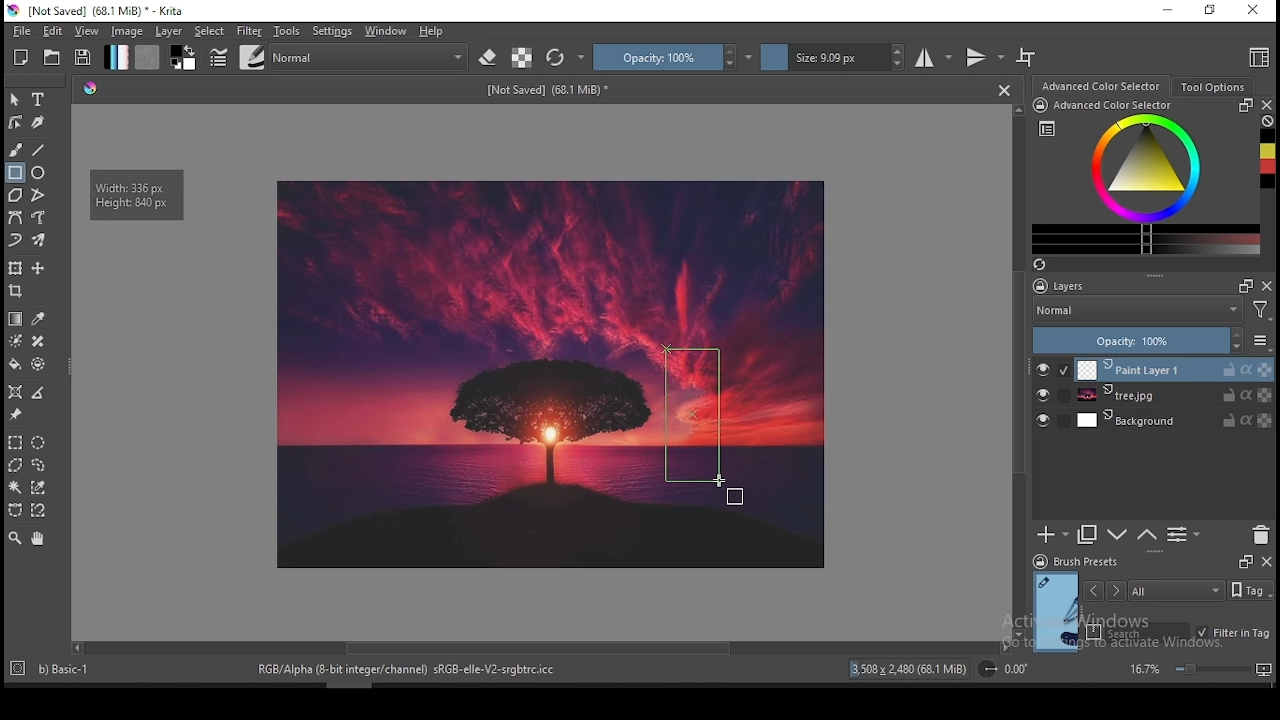 The width and height of the screenshot is (1280, 720). I want to click on close docker, so click(1268, 105).